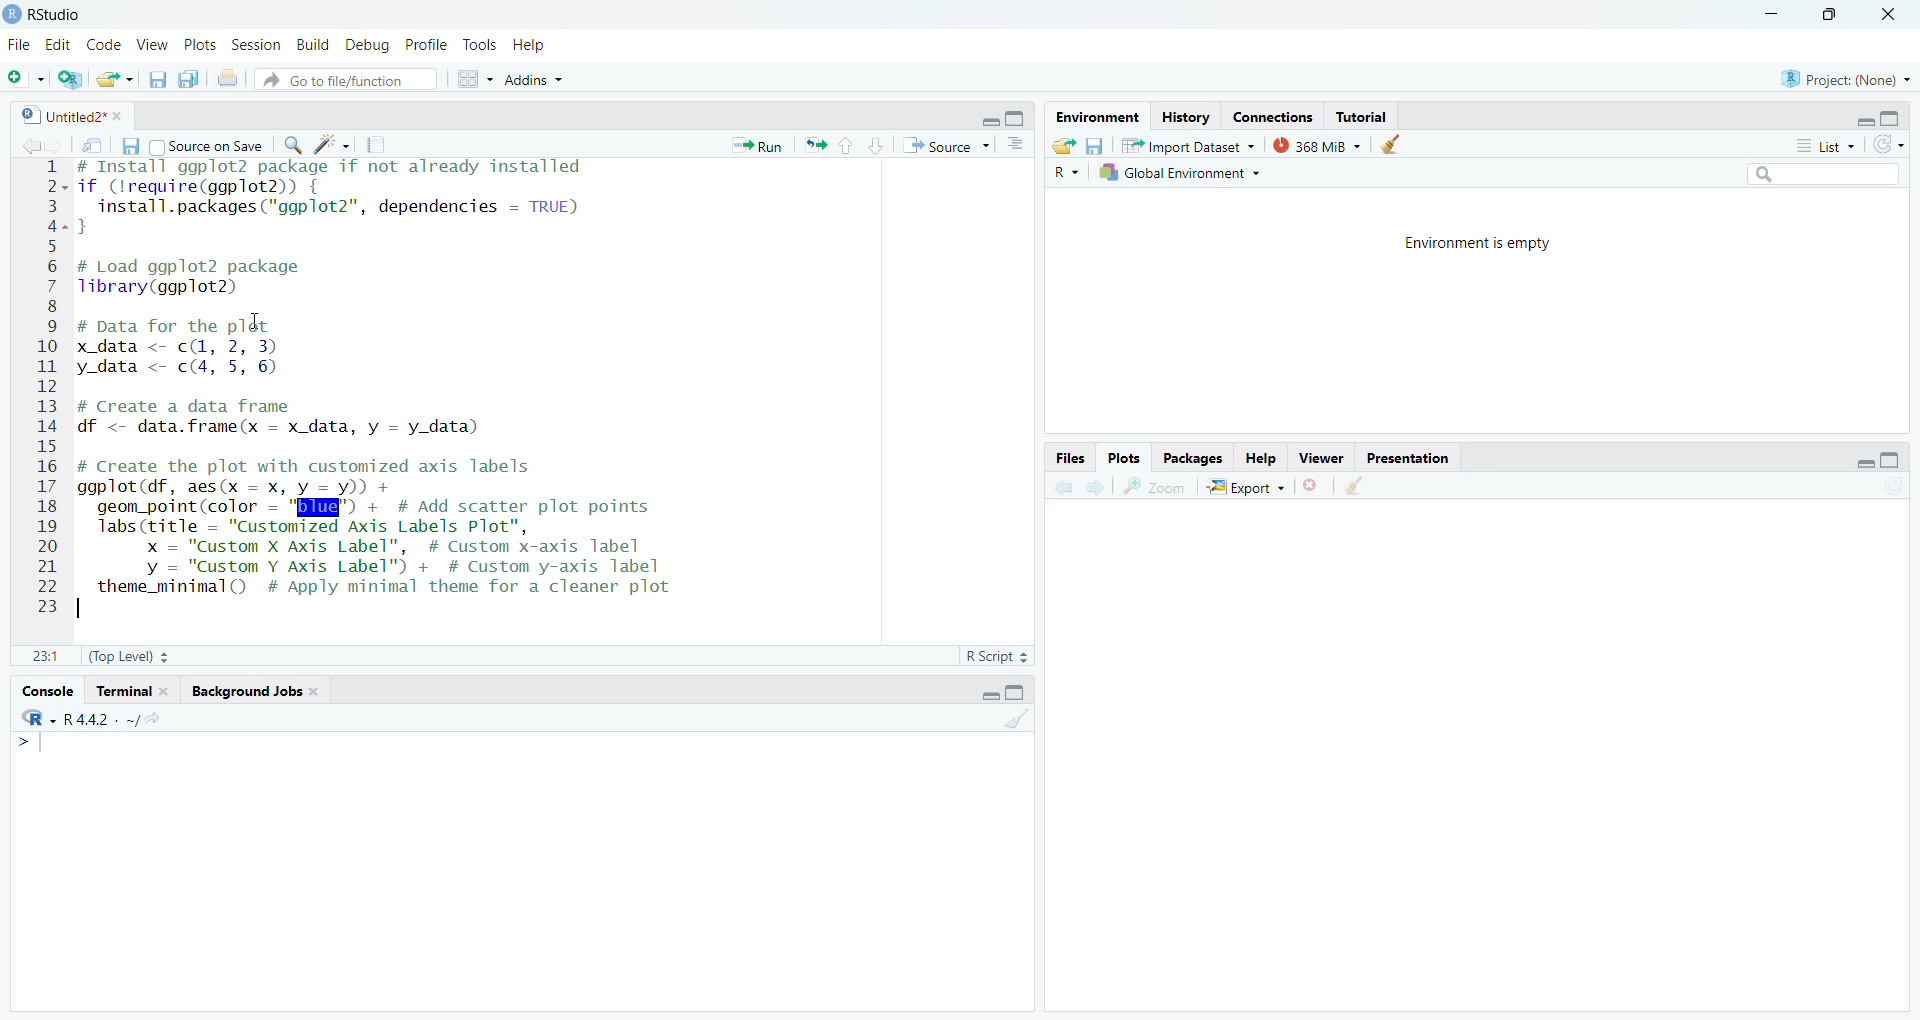 This screenshot has height=1020, width=1920. What do you see at coordinates (1844, 79) in the screenshot?
I see `Project: (None)` at bounding box center [1844, 79].